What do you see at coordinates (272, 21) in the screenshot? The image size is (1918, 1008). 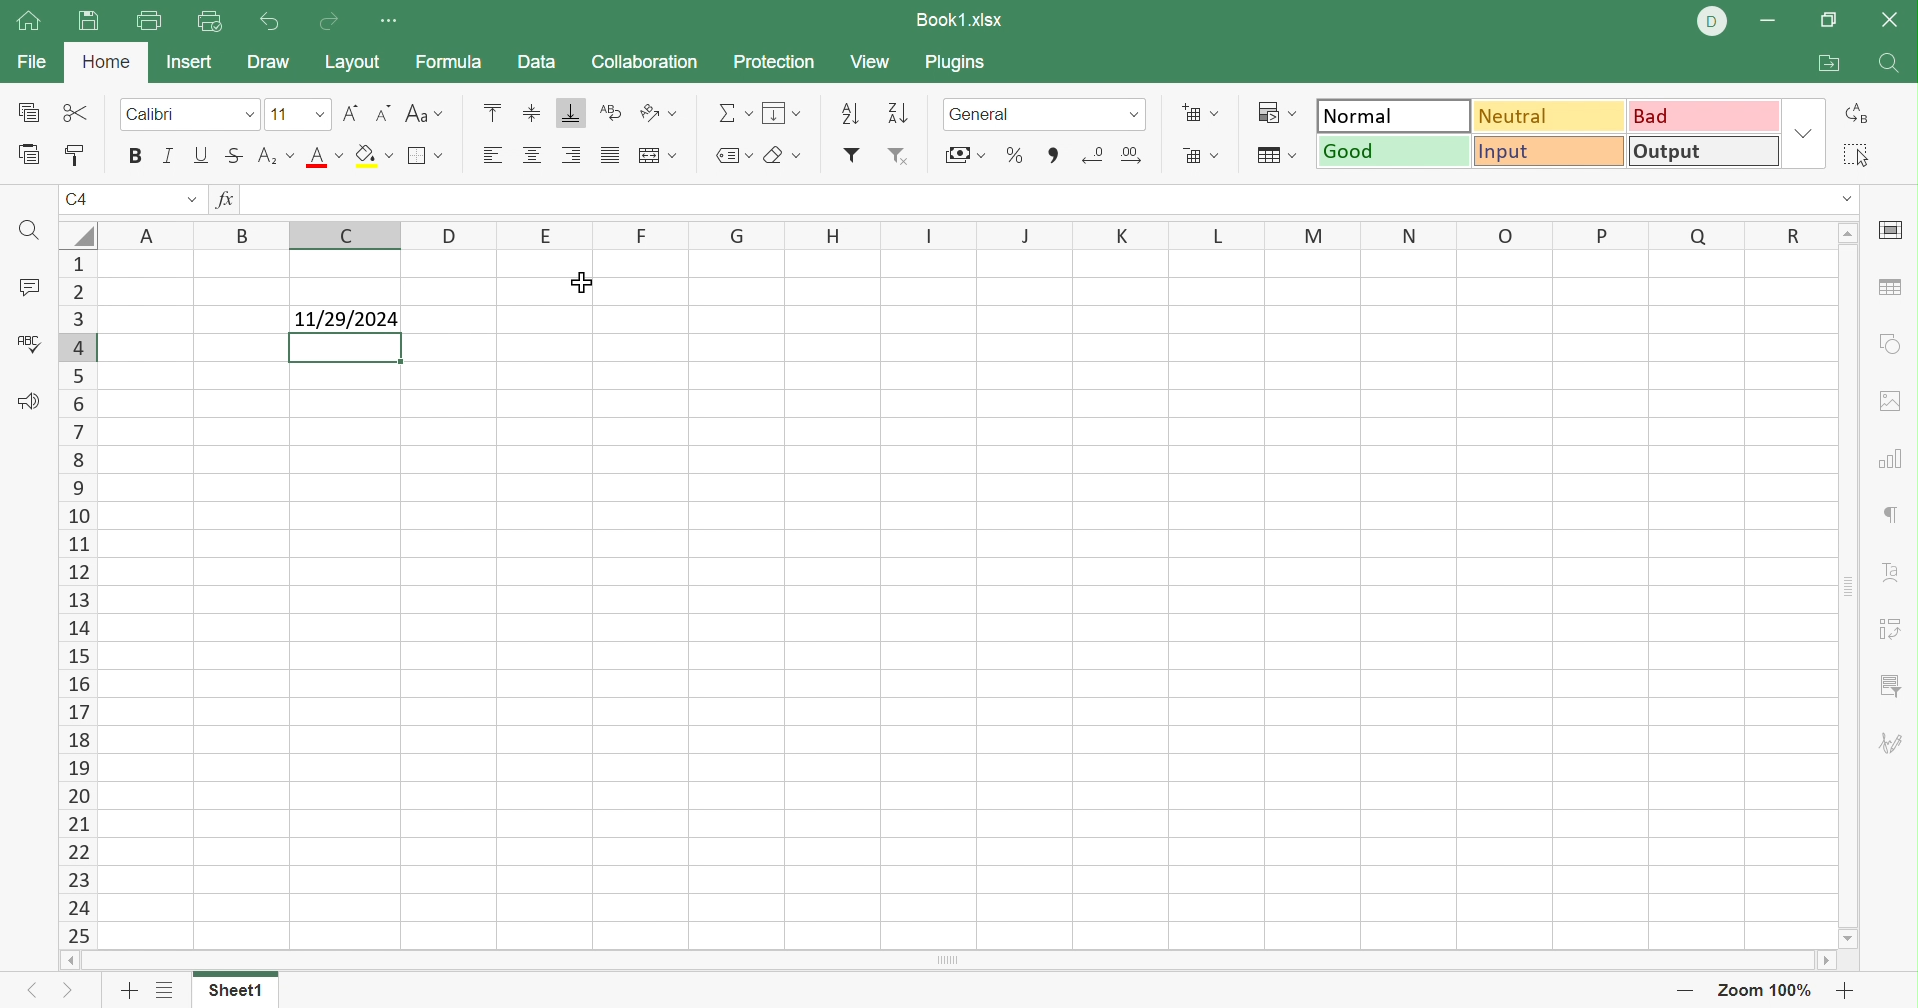 I see `Undo` at bounding box center [272, 21].